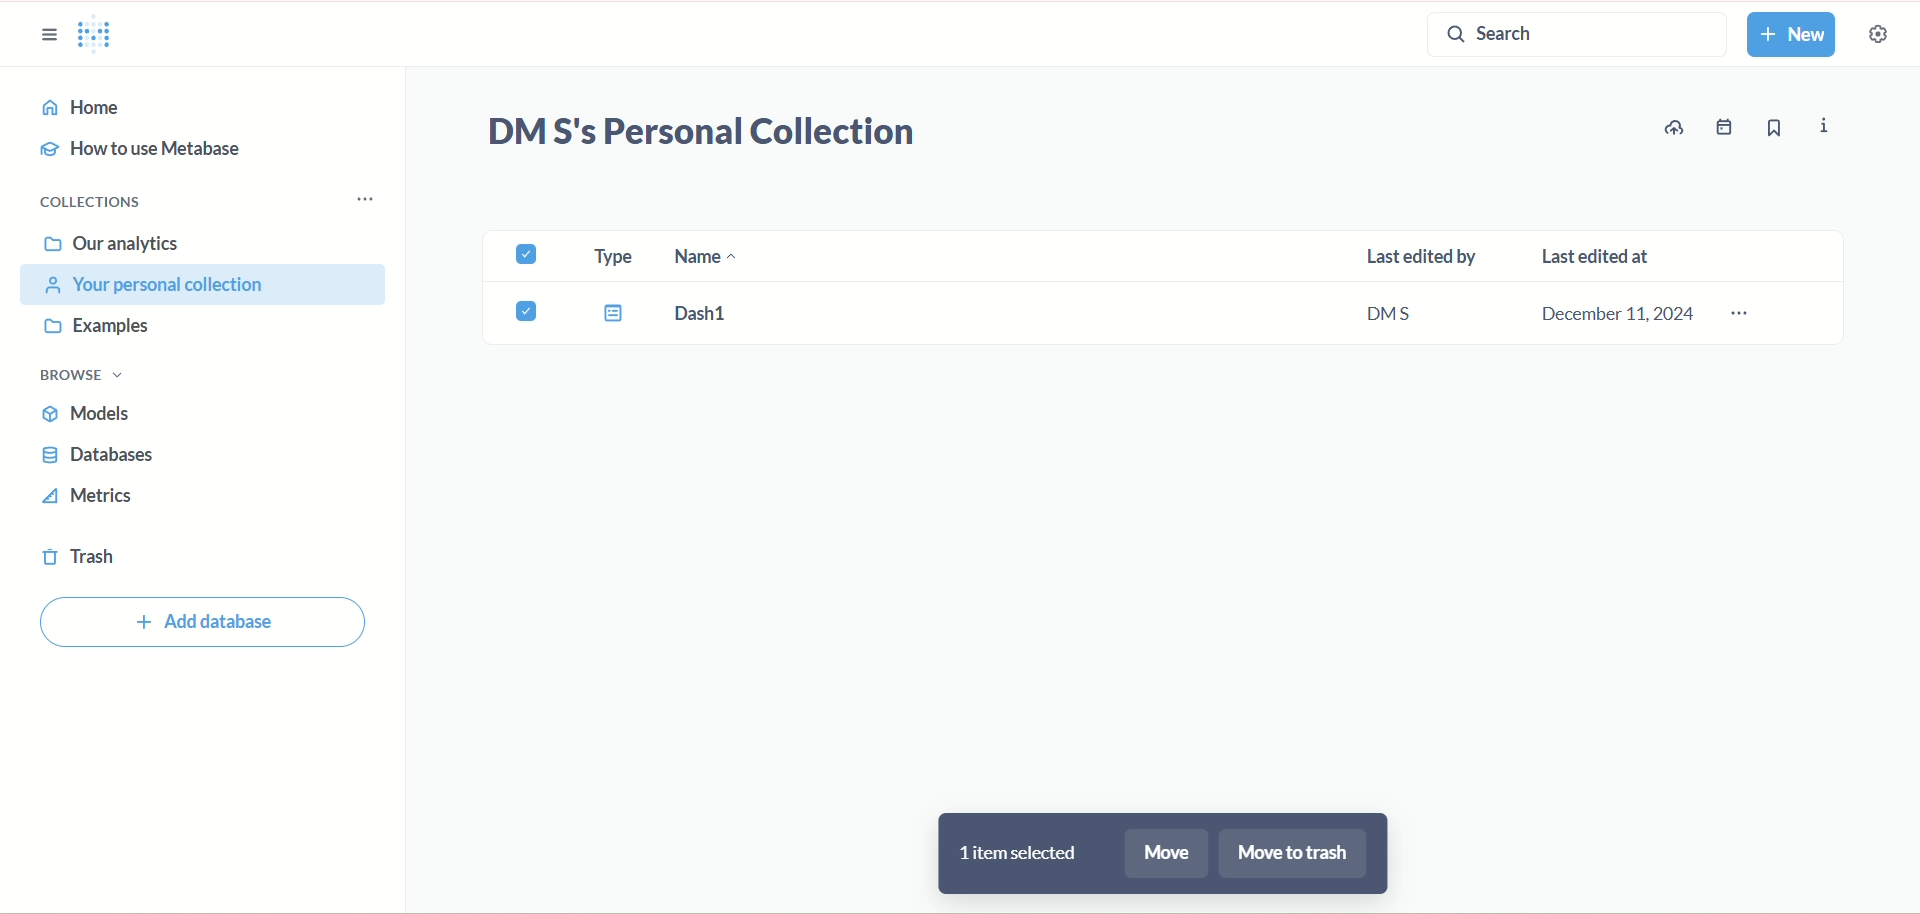  Describe the element at coordinates (1577, 34) in the screenshot. I see `search` at that location.